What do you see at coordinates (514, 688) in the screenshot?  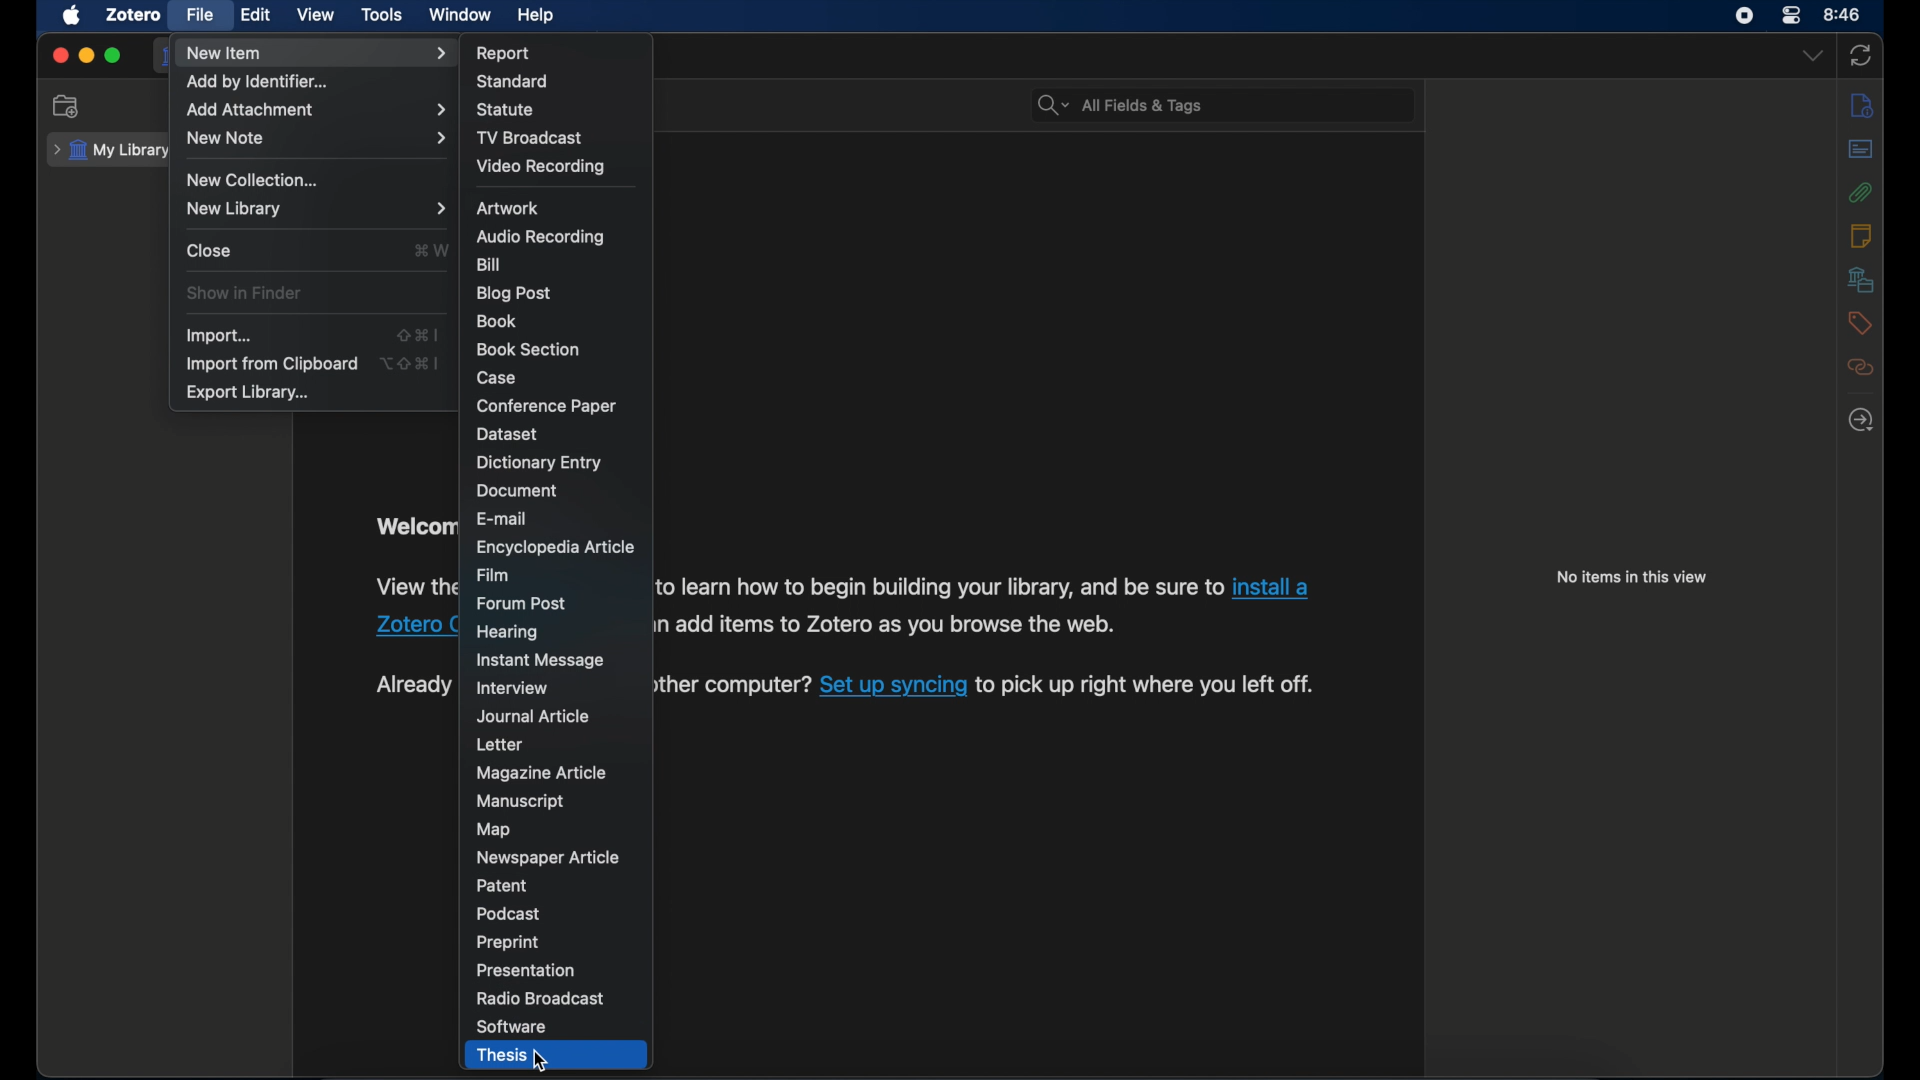 I see `interview` at bounding box center [514, 688].